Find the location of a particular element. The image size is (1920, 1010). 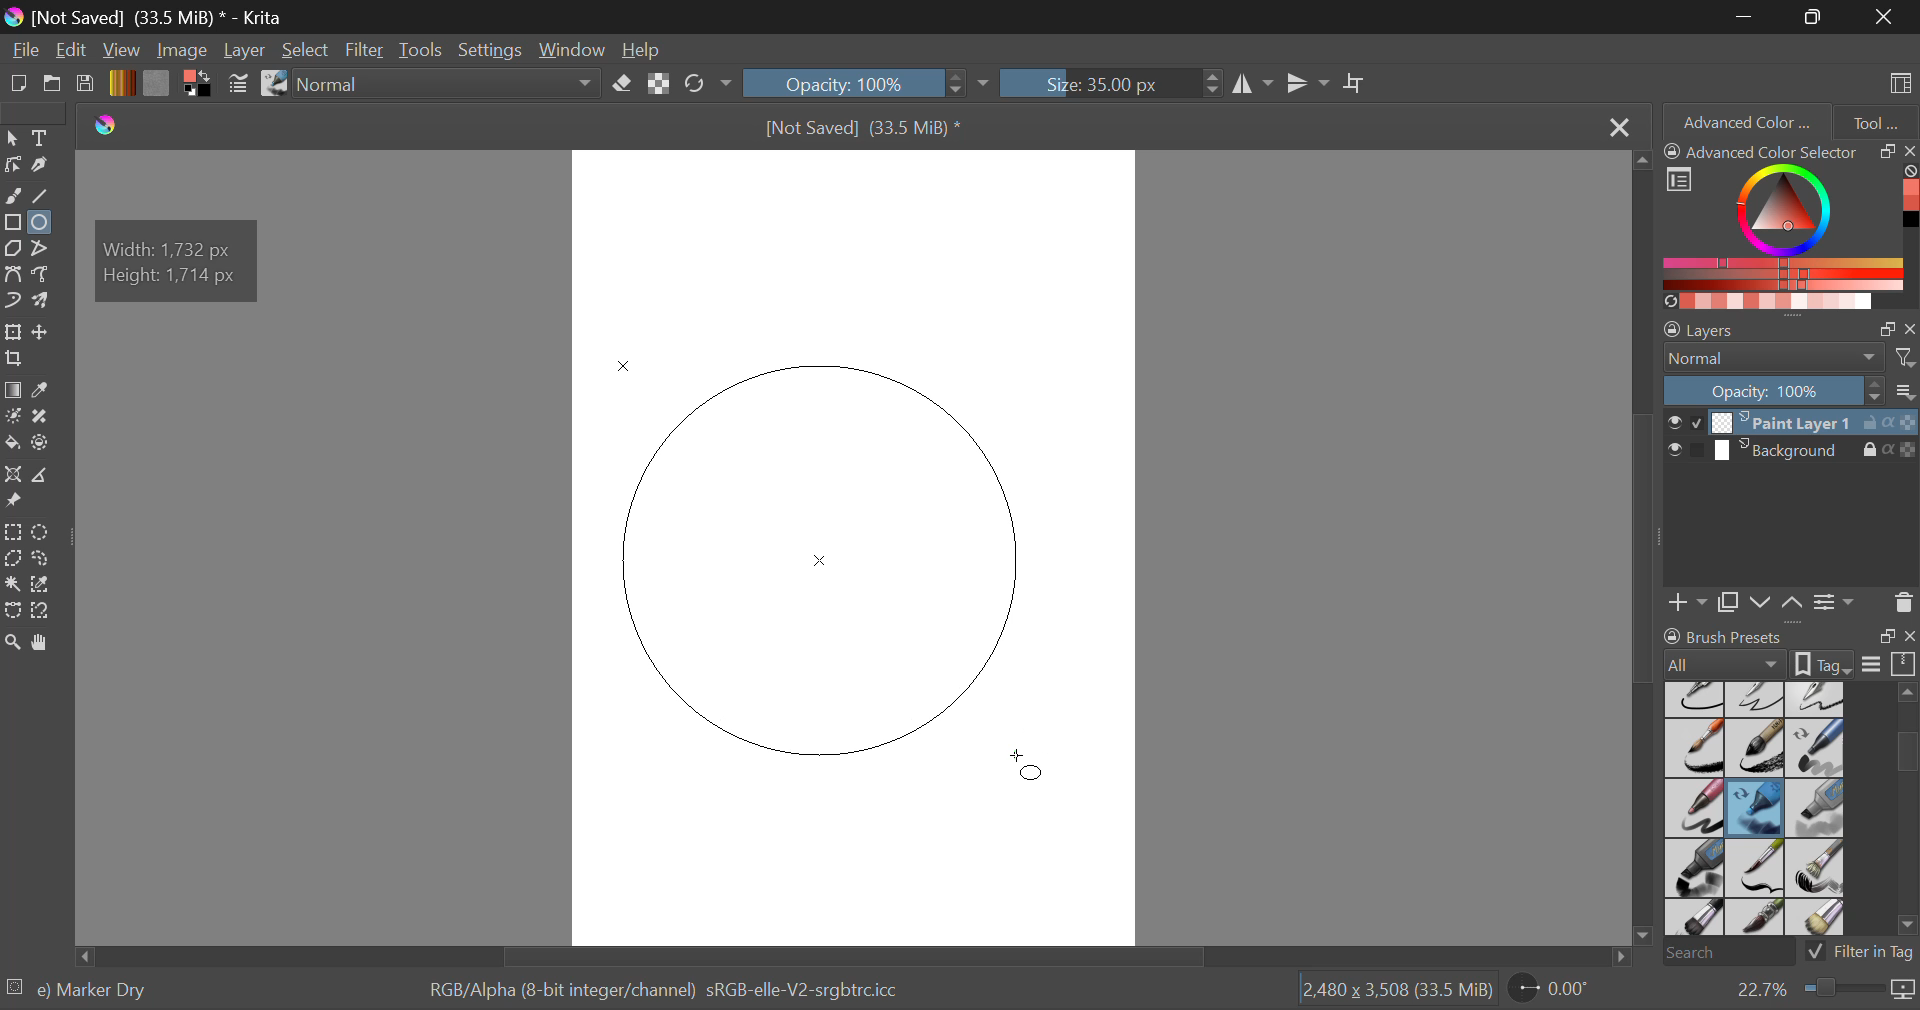

Advanced Color Selector Tab Open is located at coordinates (1745, 121).